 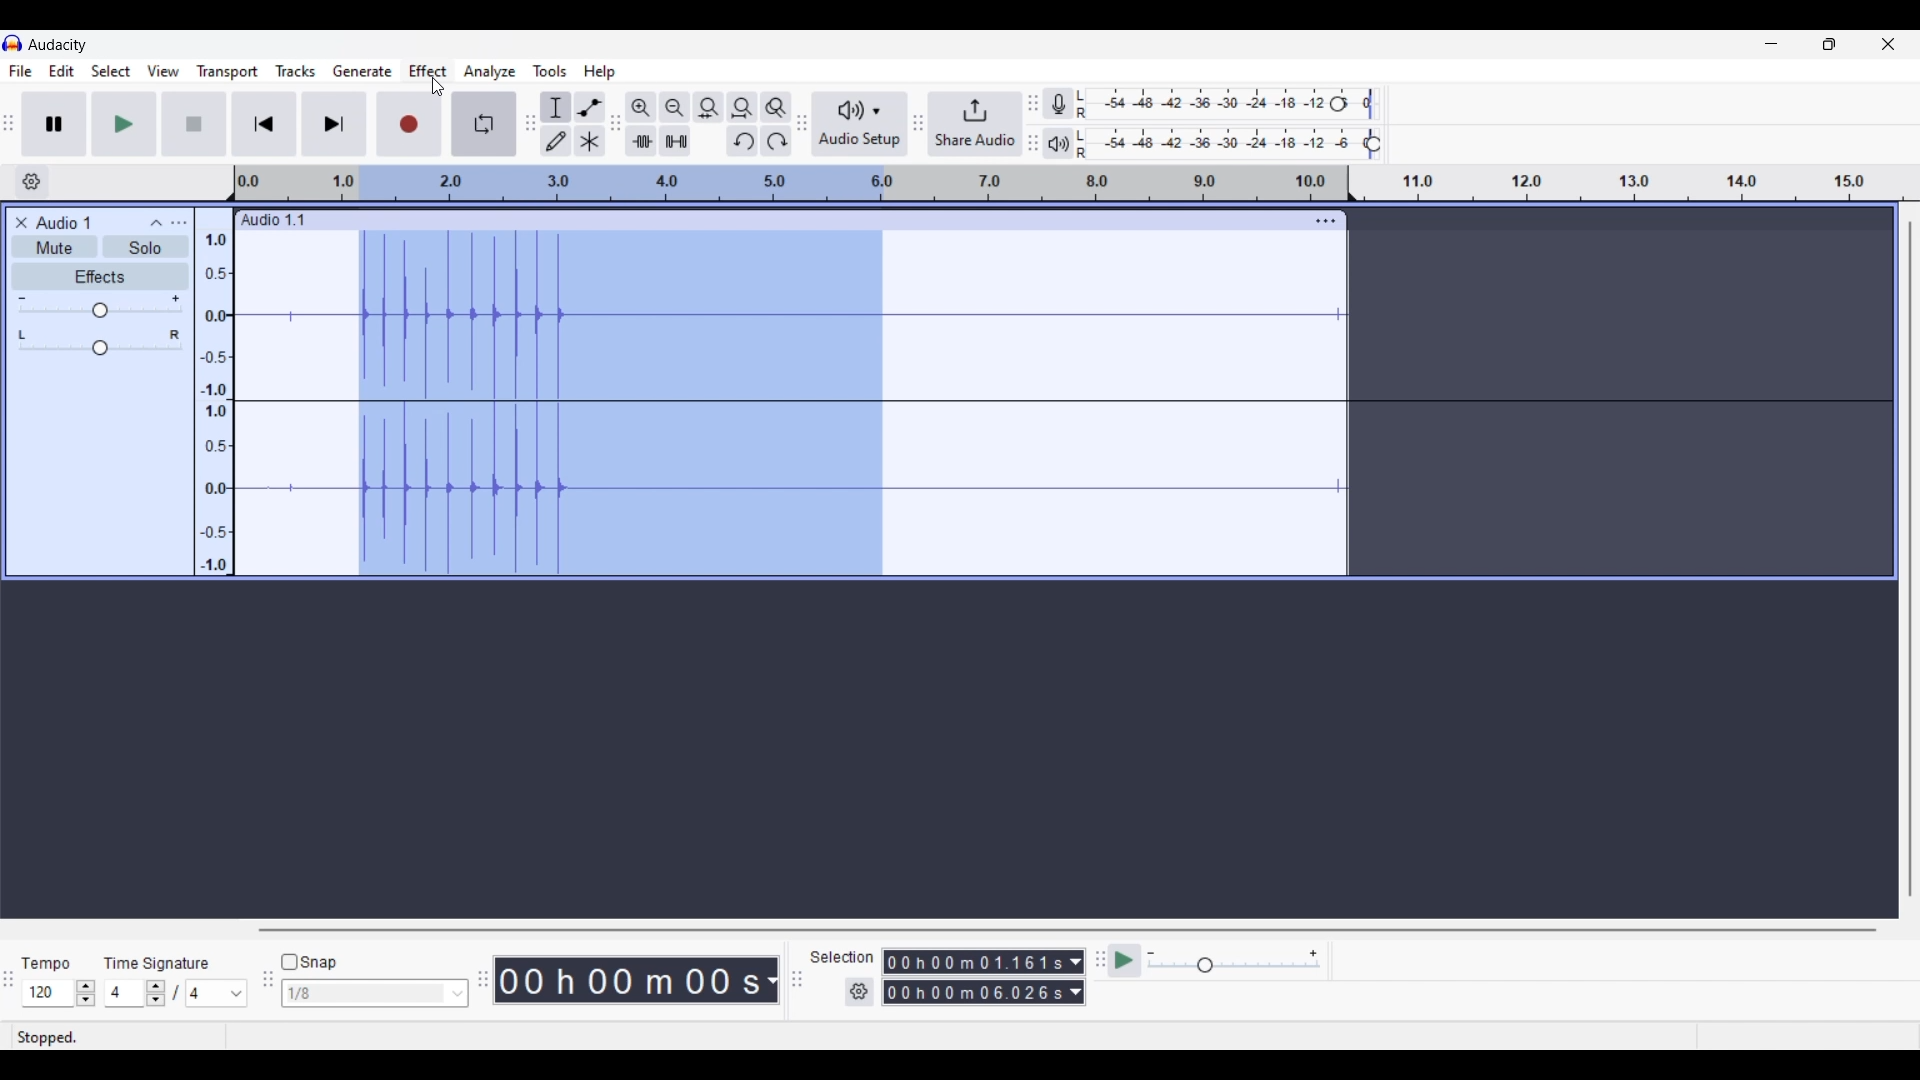 What do you see at coordinates (265, 123) in the screenshot?
I see `Skip/Select to start` at bounding box center [265, 123].